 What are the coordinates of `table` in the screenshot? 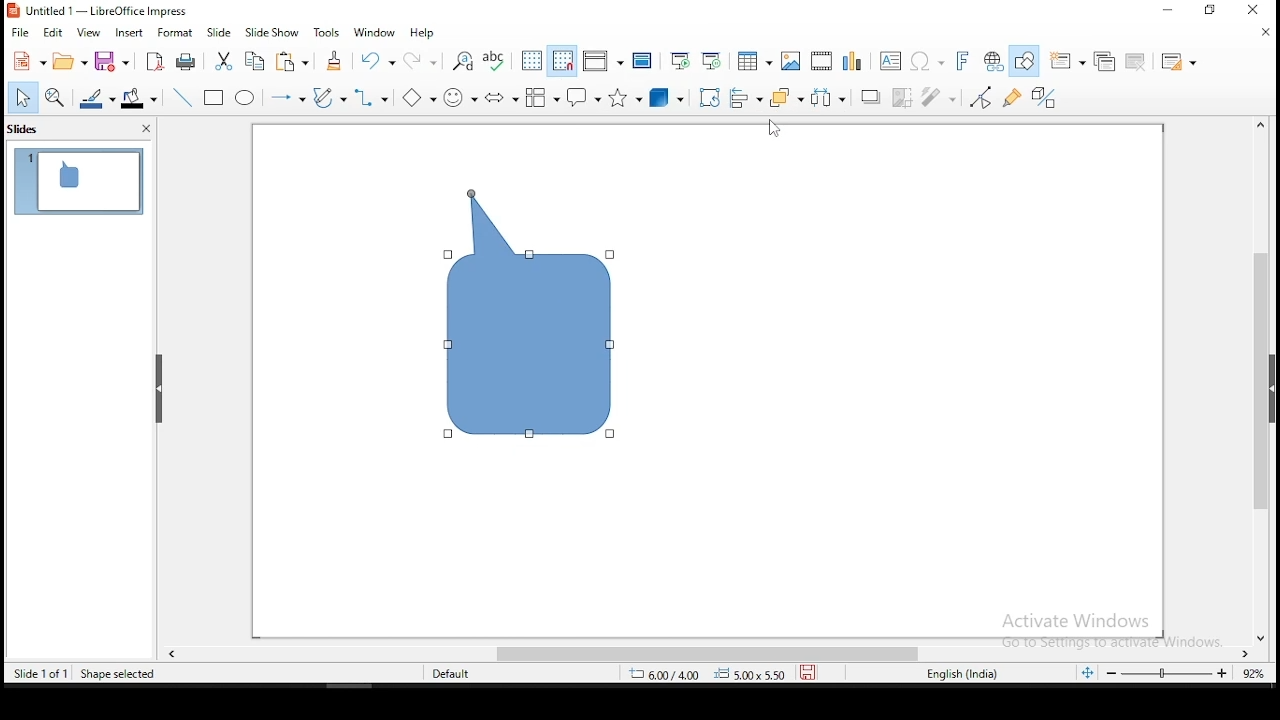 It's located at (752, 59).